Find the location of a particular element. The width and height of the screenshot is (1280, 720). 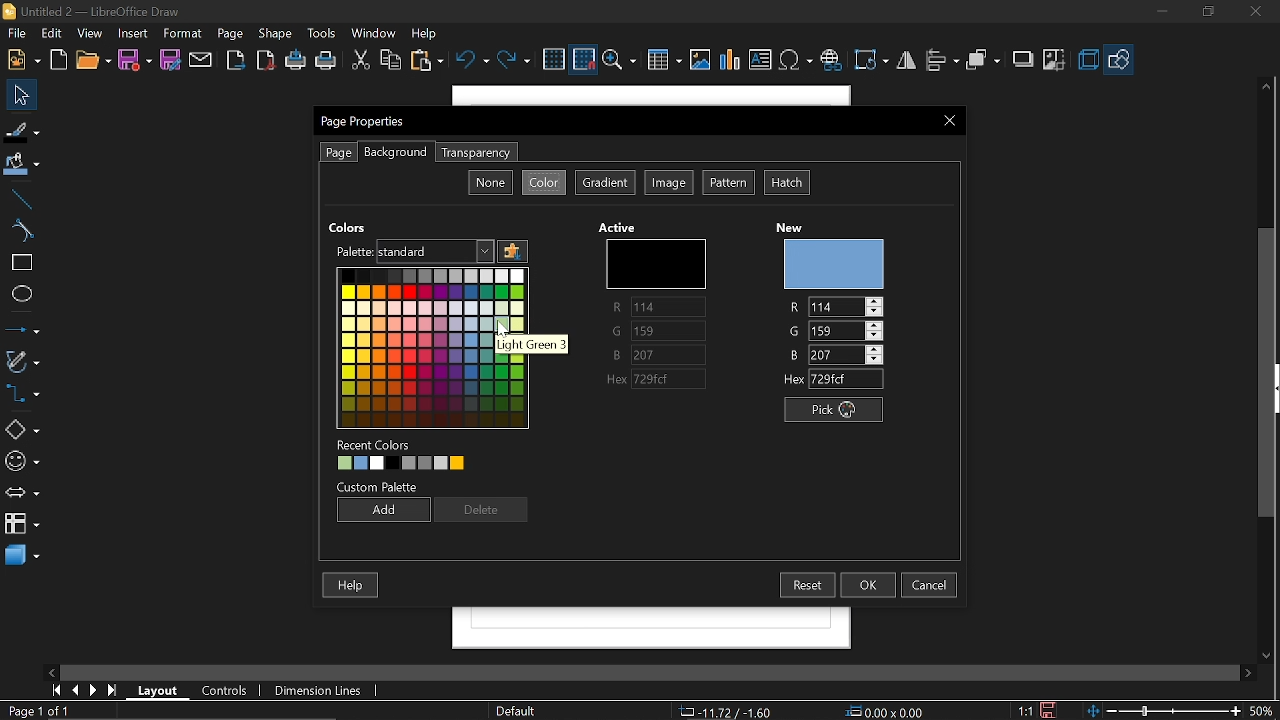

Layout is located at coordinates (158, 689).